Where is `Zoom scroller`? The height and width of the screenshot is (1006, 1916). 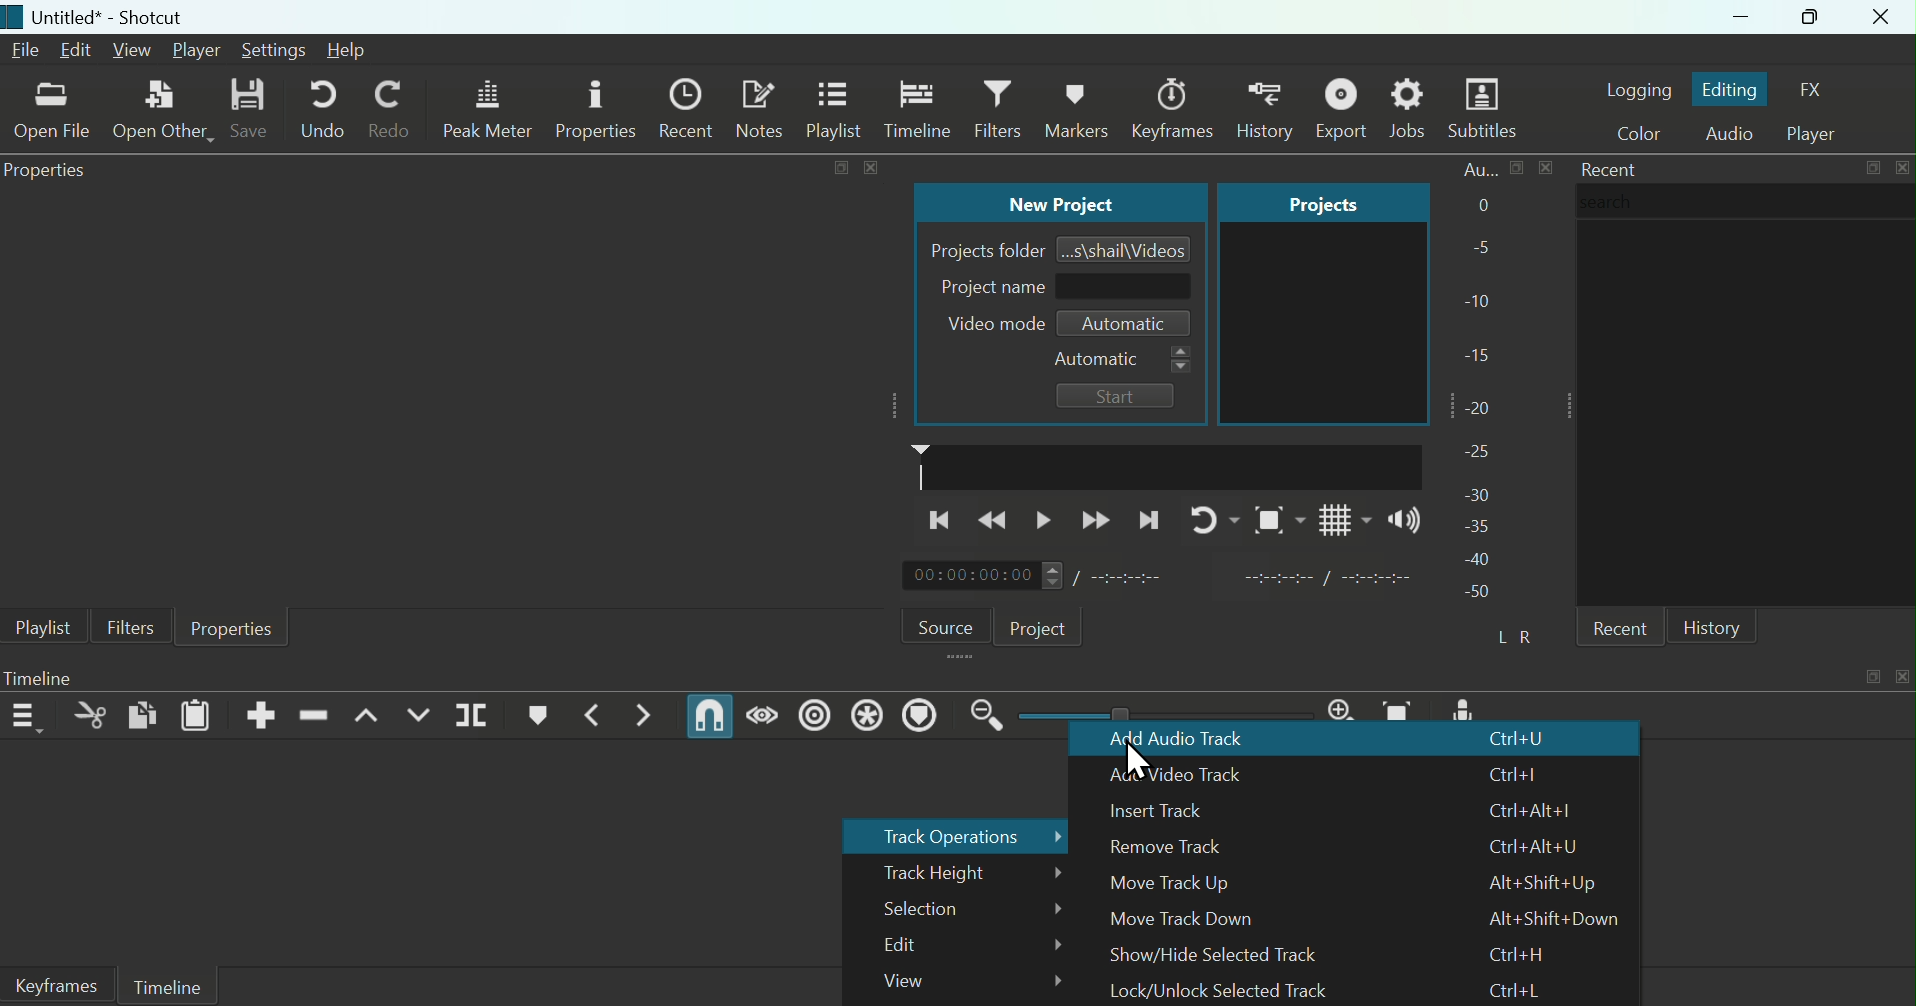
Zoom scroller is located at coordinates (1159, 712).